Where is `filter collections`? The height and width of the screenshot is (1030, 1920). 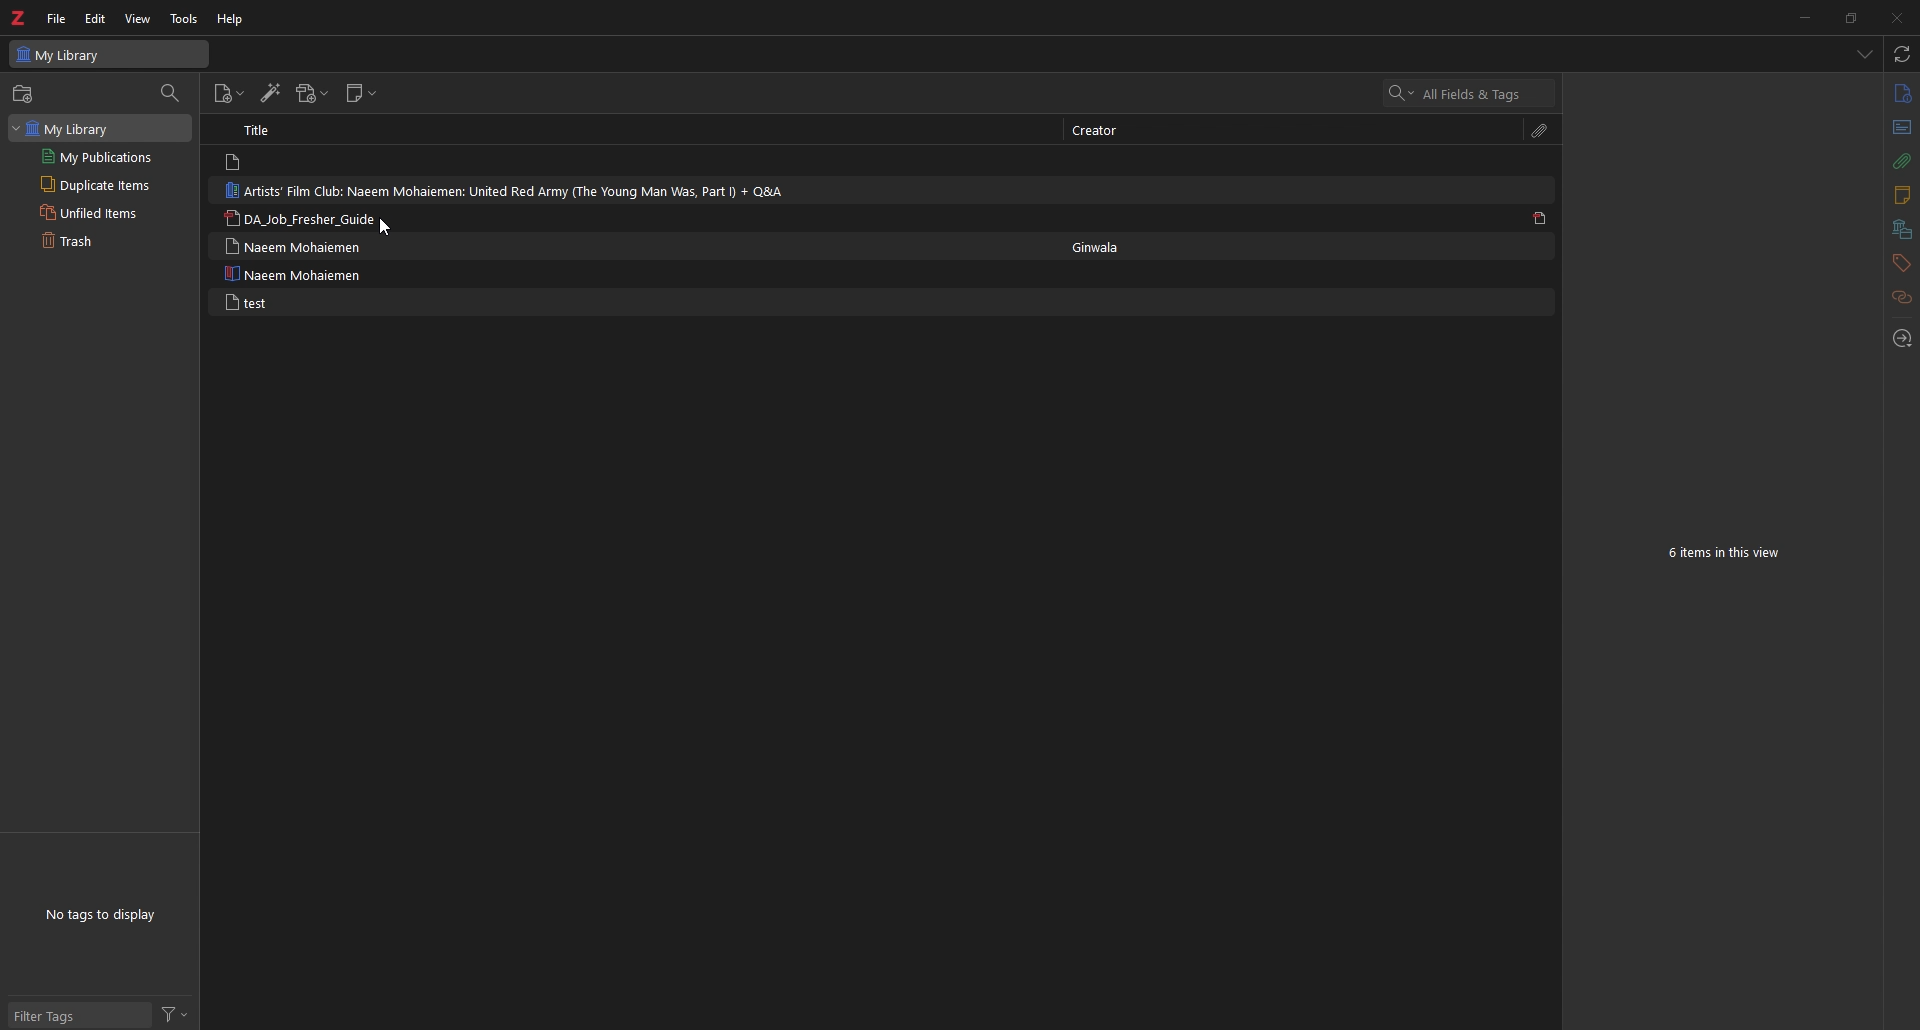
filter collections is located at coordinates (169, 92).